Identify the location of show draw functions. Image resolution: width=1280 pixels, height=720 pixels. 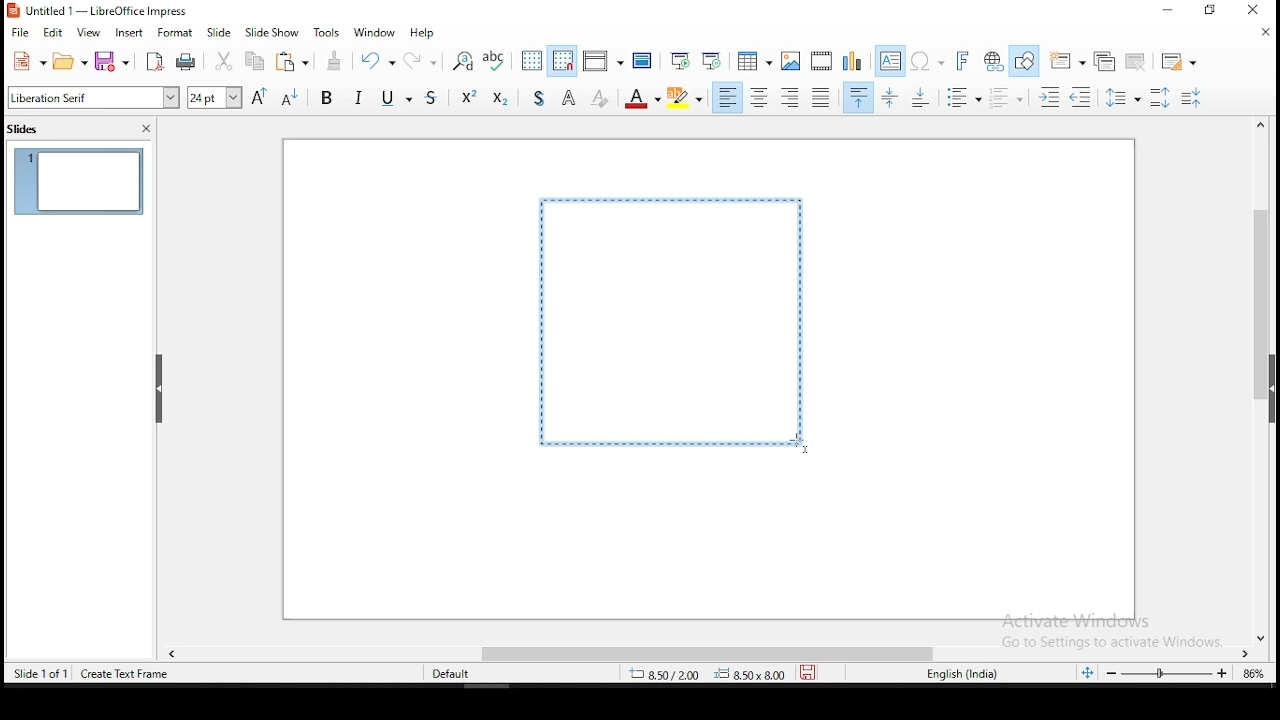
(1024, 60).